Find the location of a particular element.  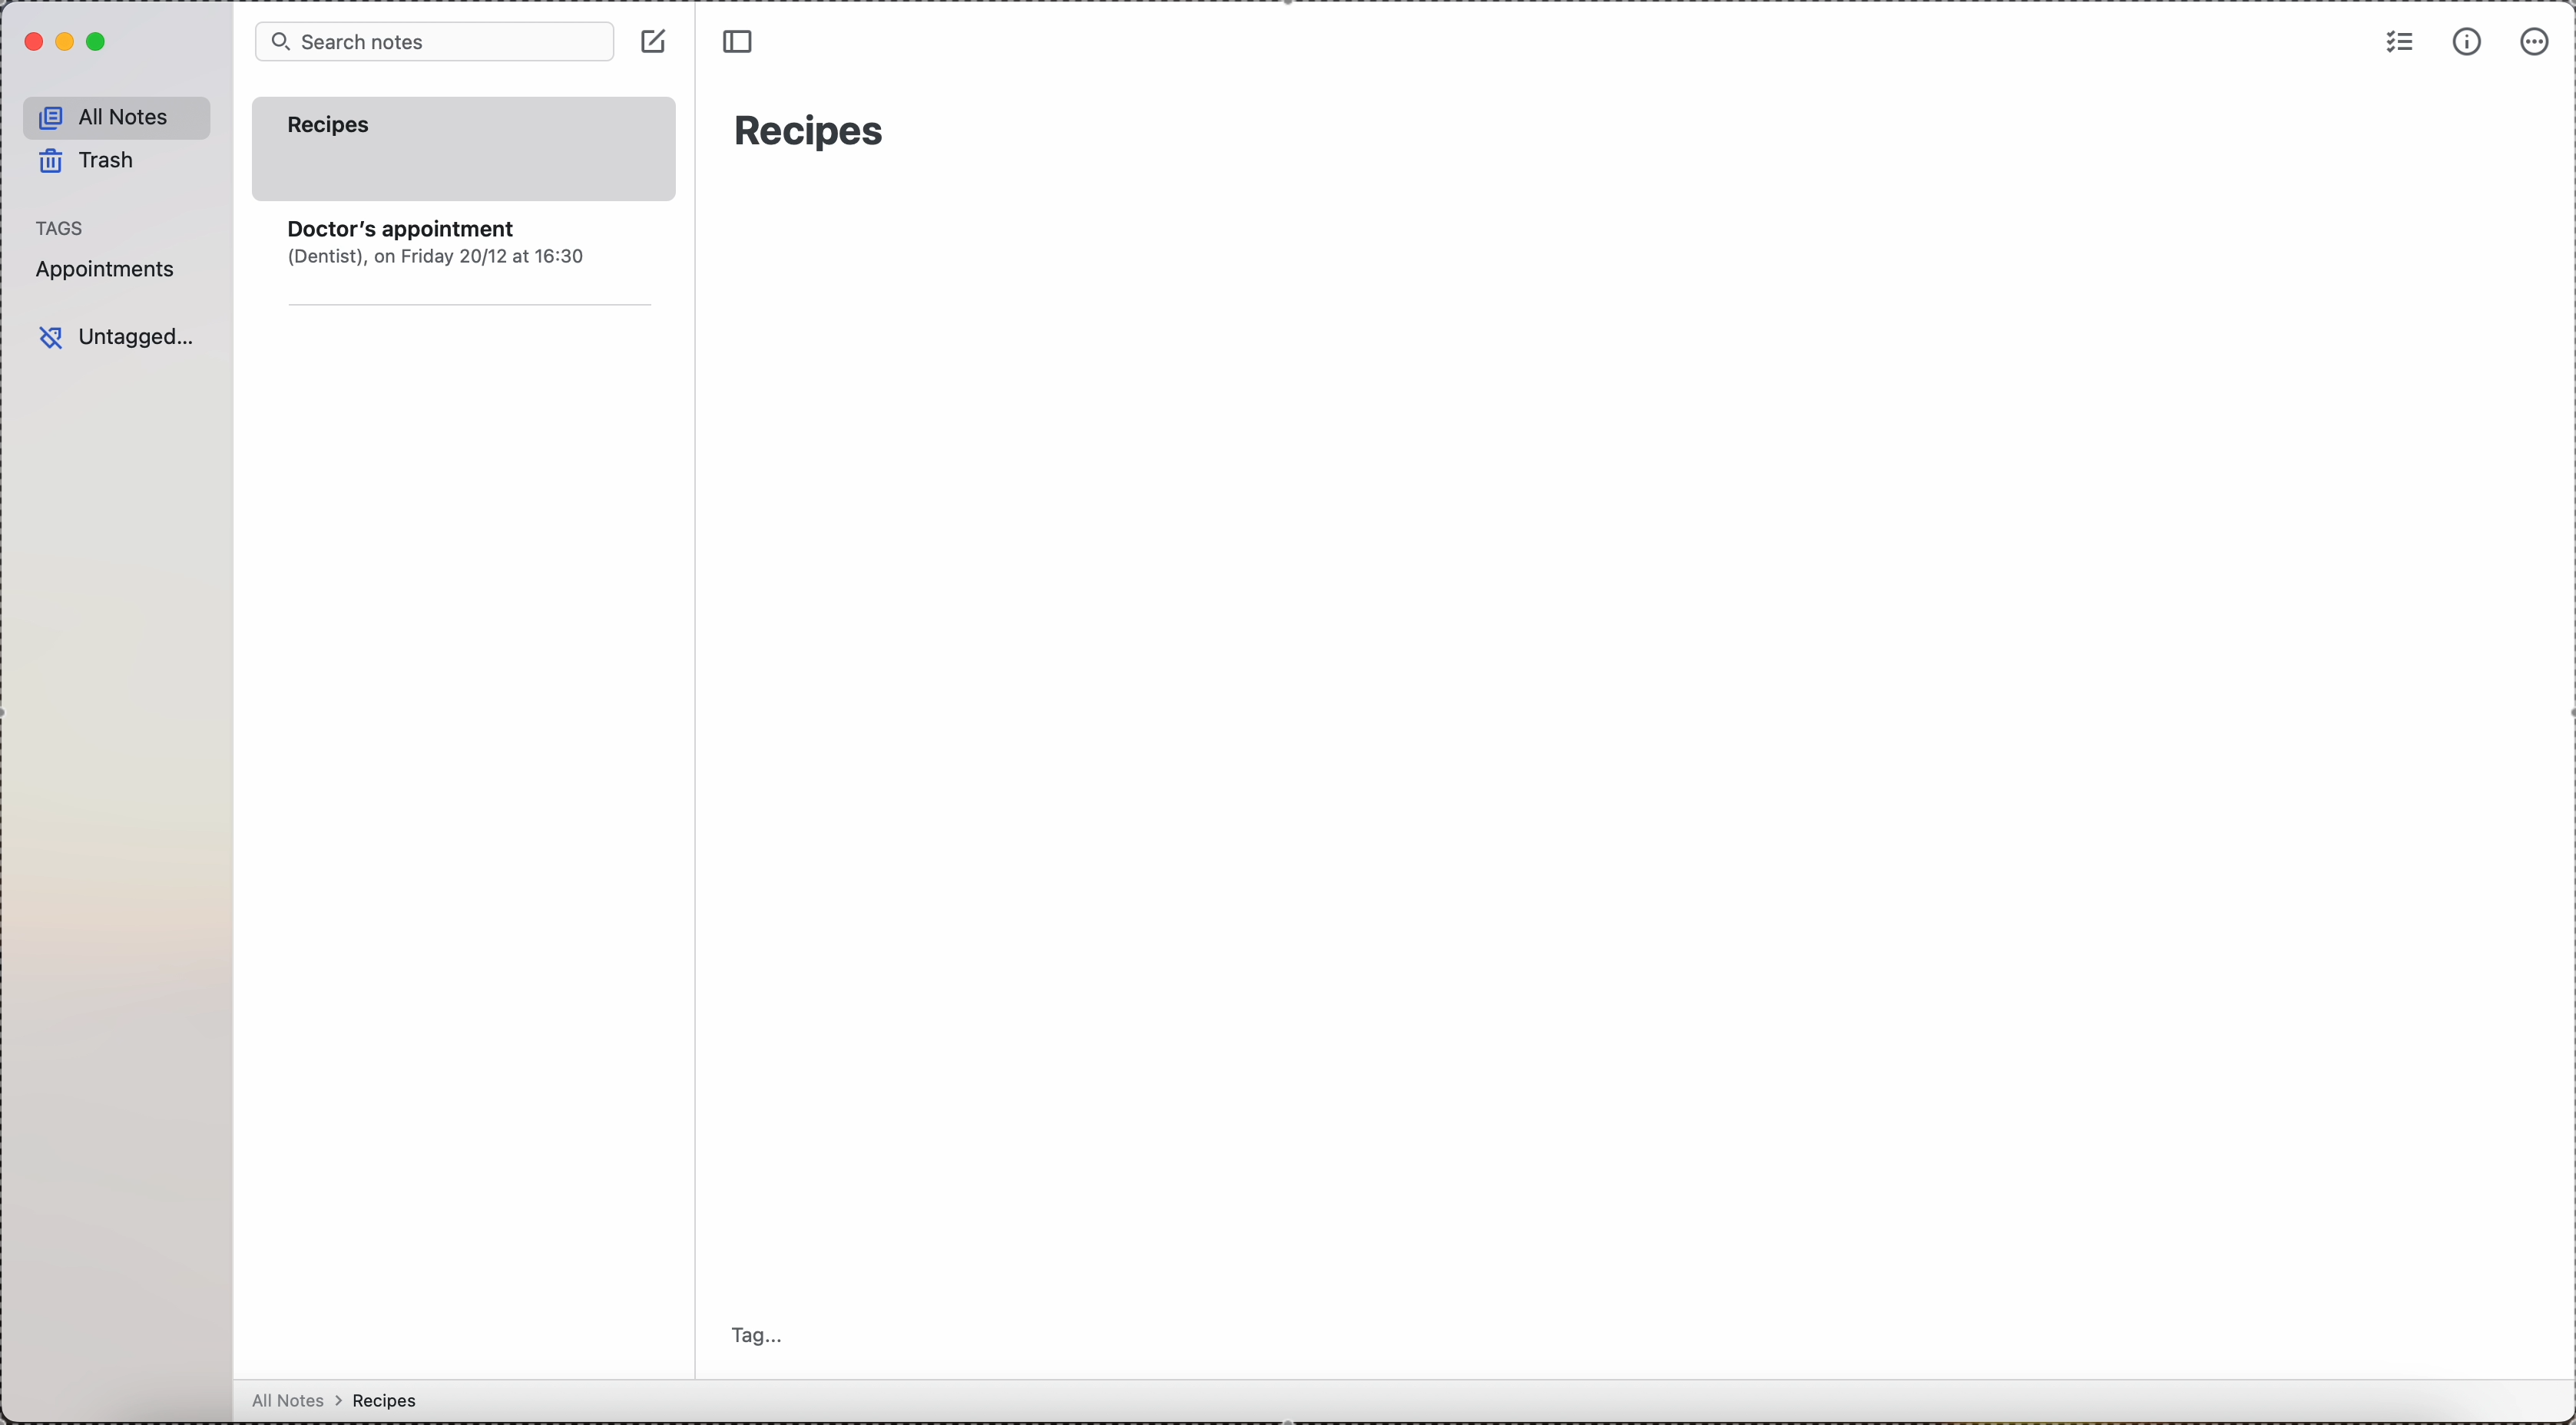

close simplenote is located at coordinates (30, 43).